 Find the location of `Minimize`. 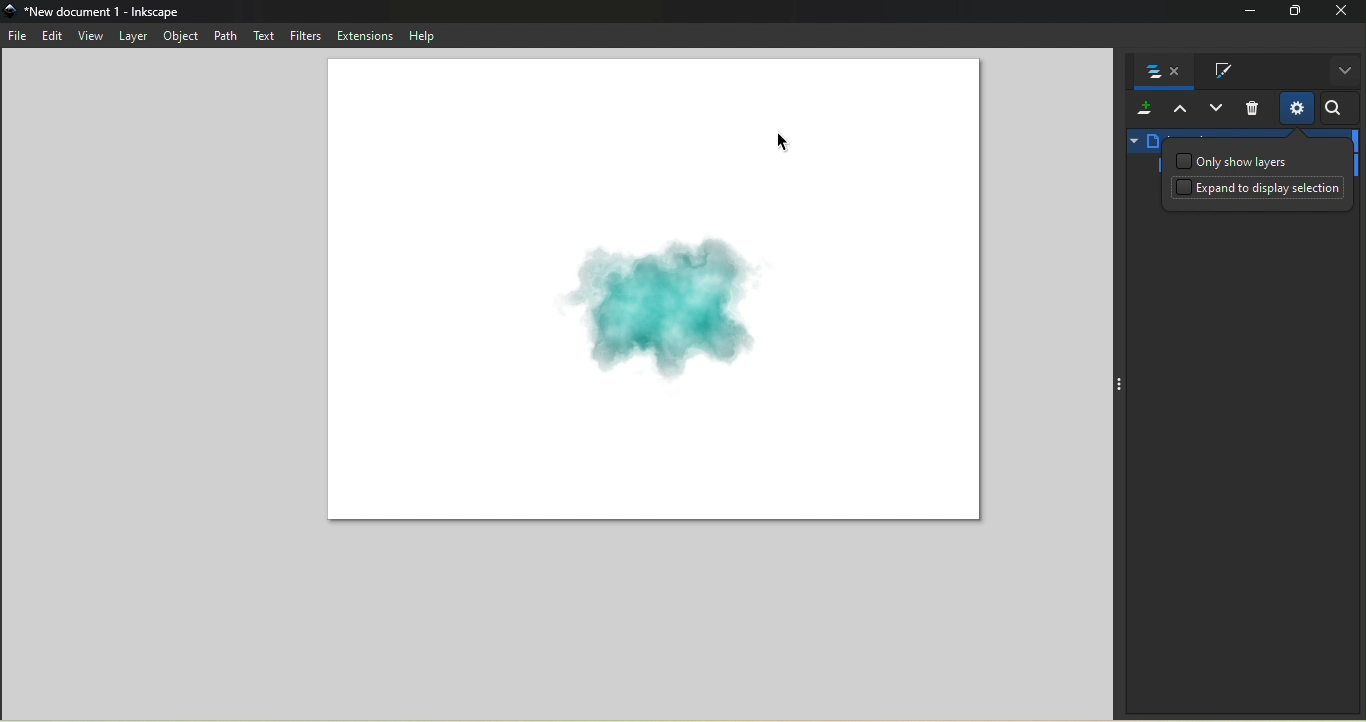

Minimize is located at coordinates (1245, 12).